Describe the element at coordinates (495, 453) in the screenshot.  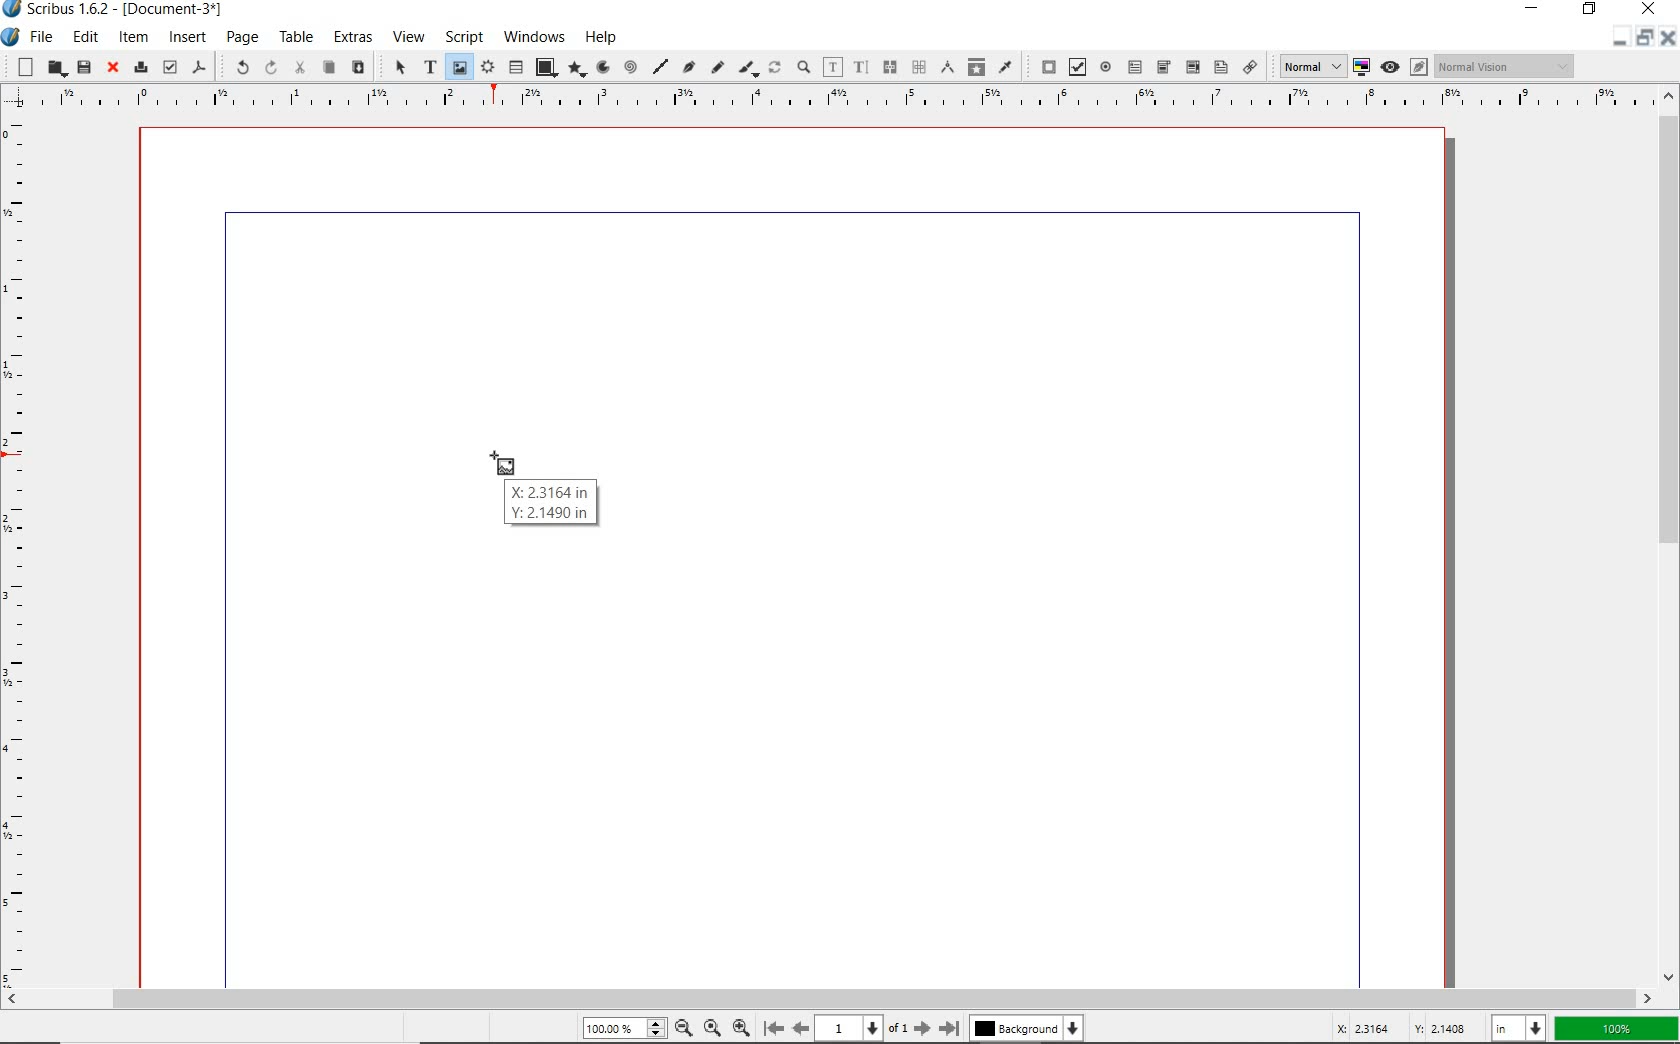
I see `TEXT FRAME TOOL` at that location.